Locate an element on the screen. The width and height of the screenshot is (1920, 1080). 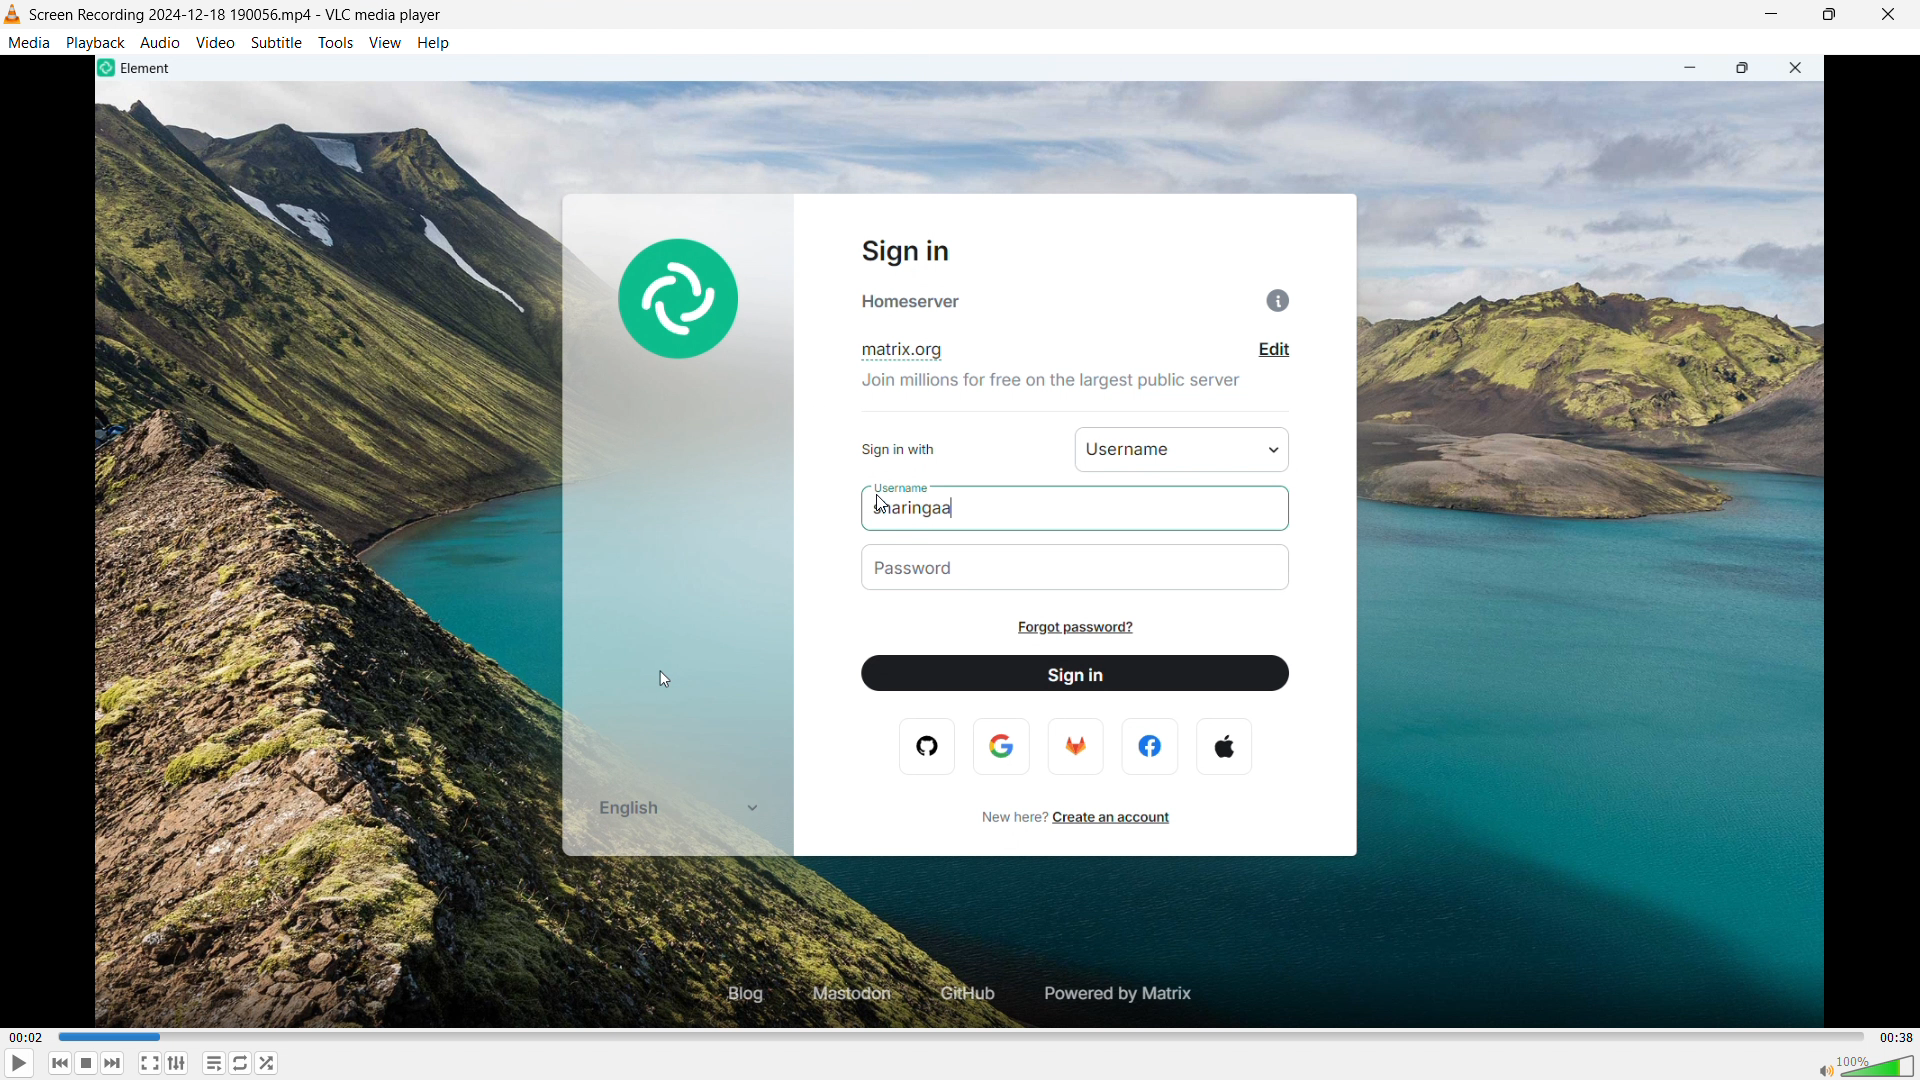
homeserver is located at coordinates (911, 303).